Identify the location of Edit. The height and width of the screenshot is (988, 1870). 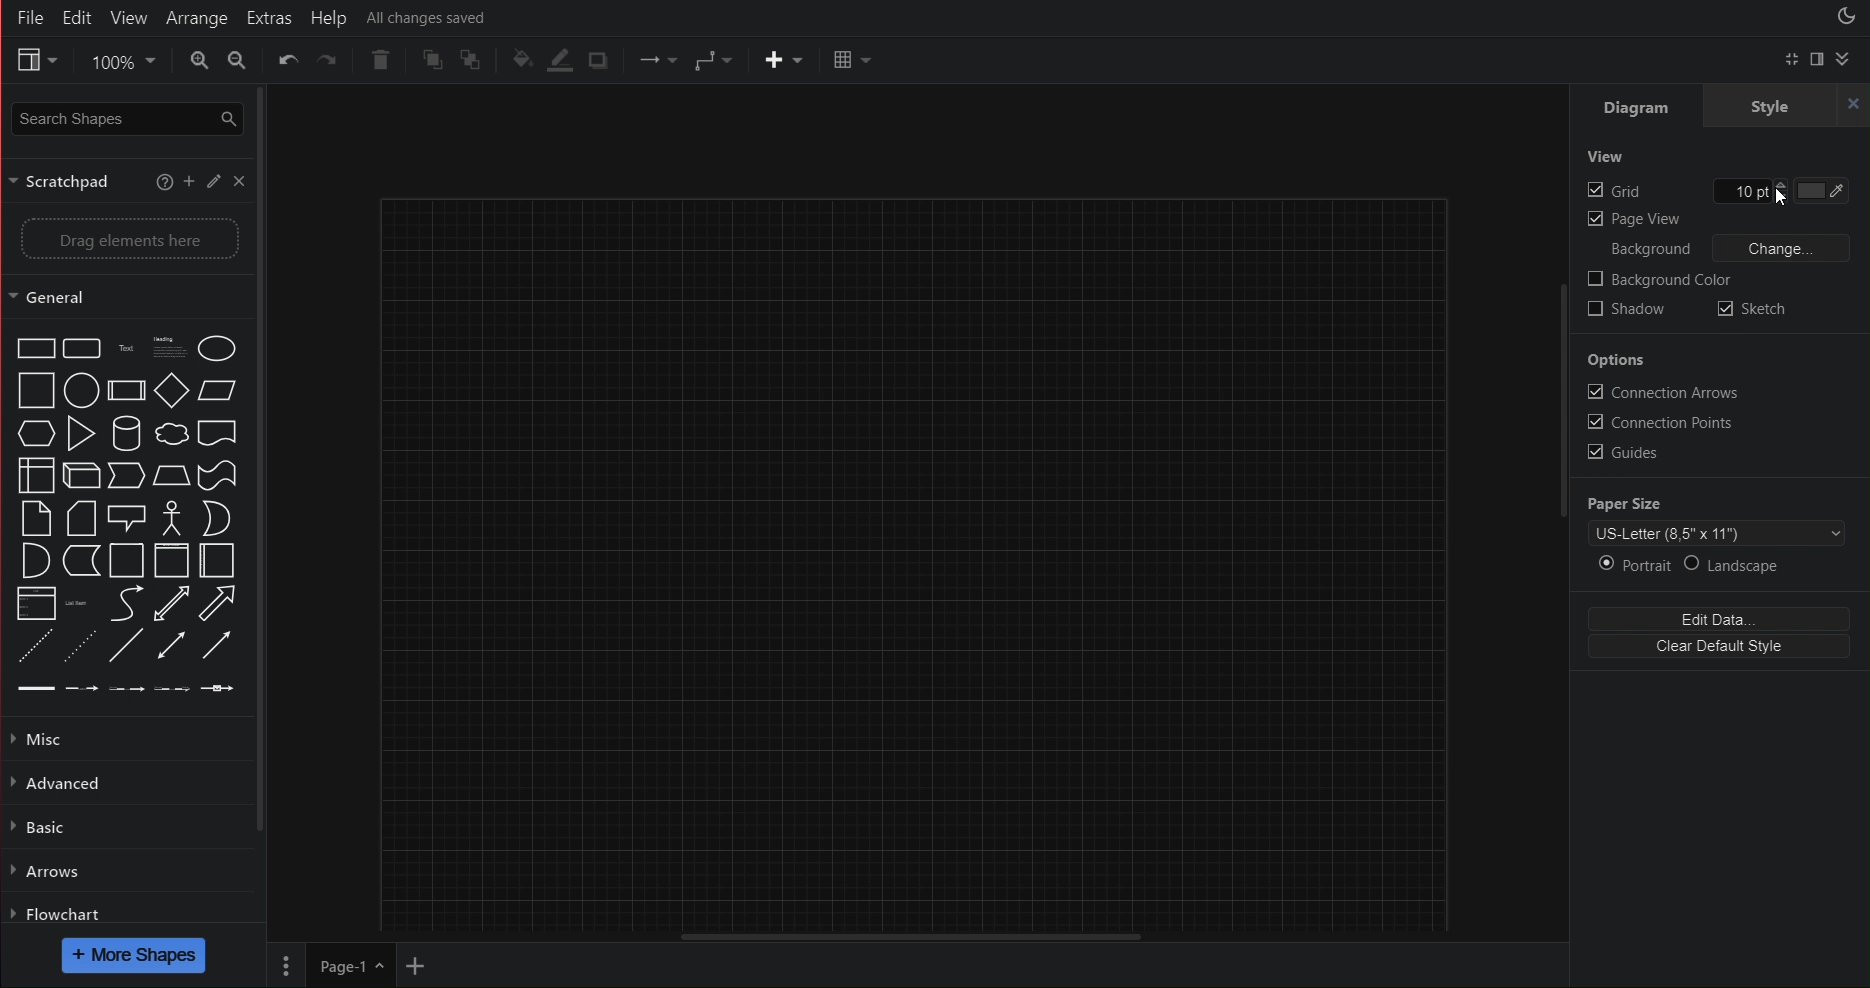
(213, 184).